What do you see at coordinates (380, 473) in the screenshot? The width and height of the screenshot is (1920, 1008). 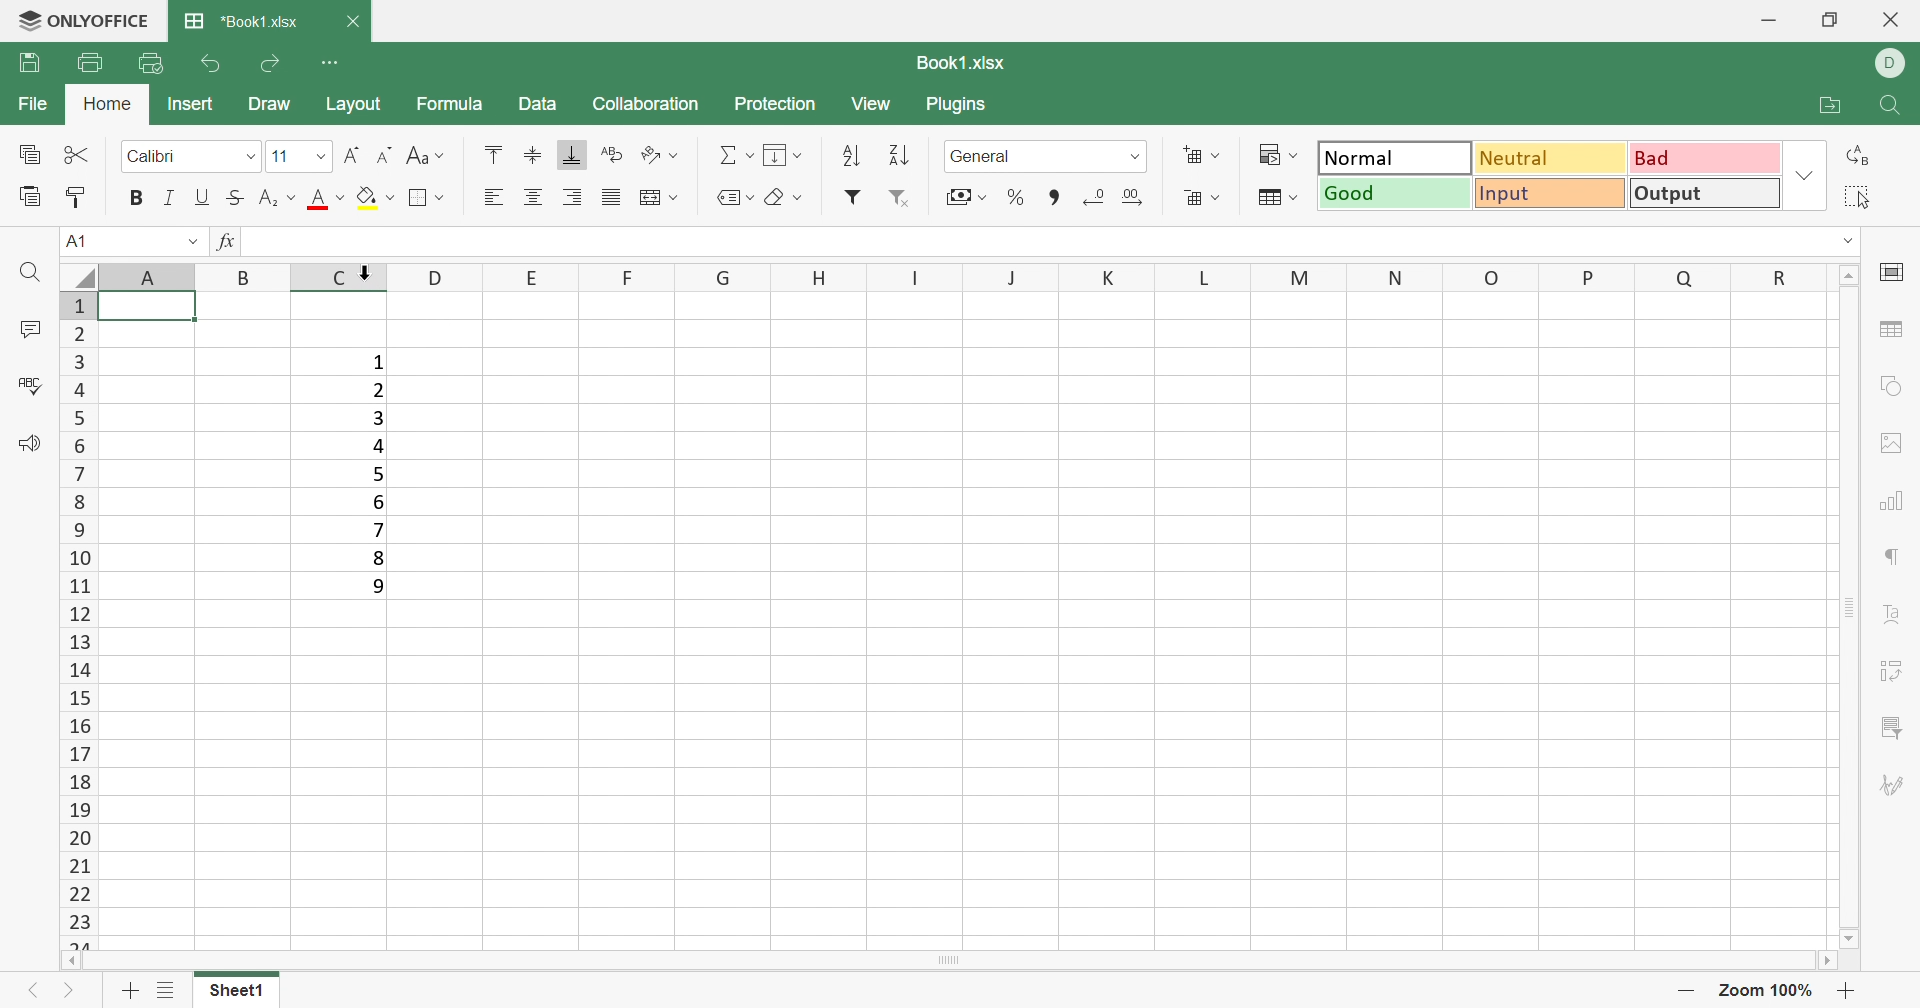 I see `5` at bounding box center [380, 473].